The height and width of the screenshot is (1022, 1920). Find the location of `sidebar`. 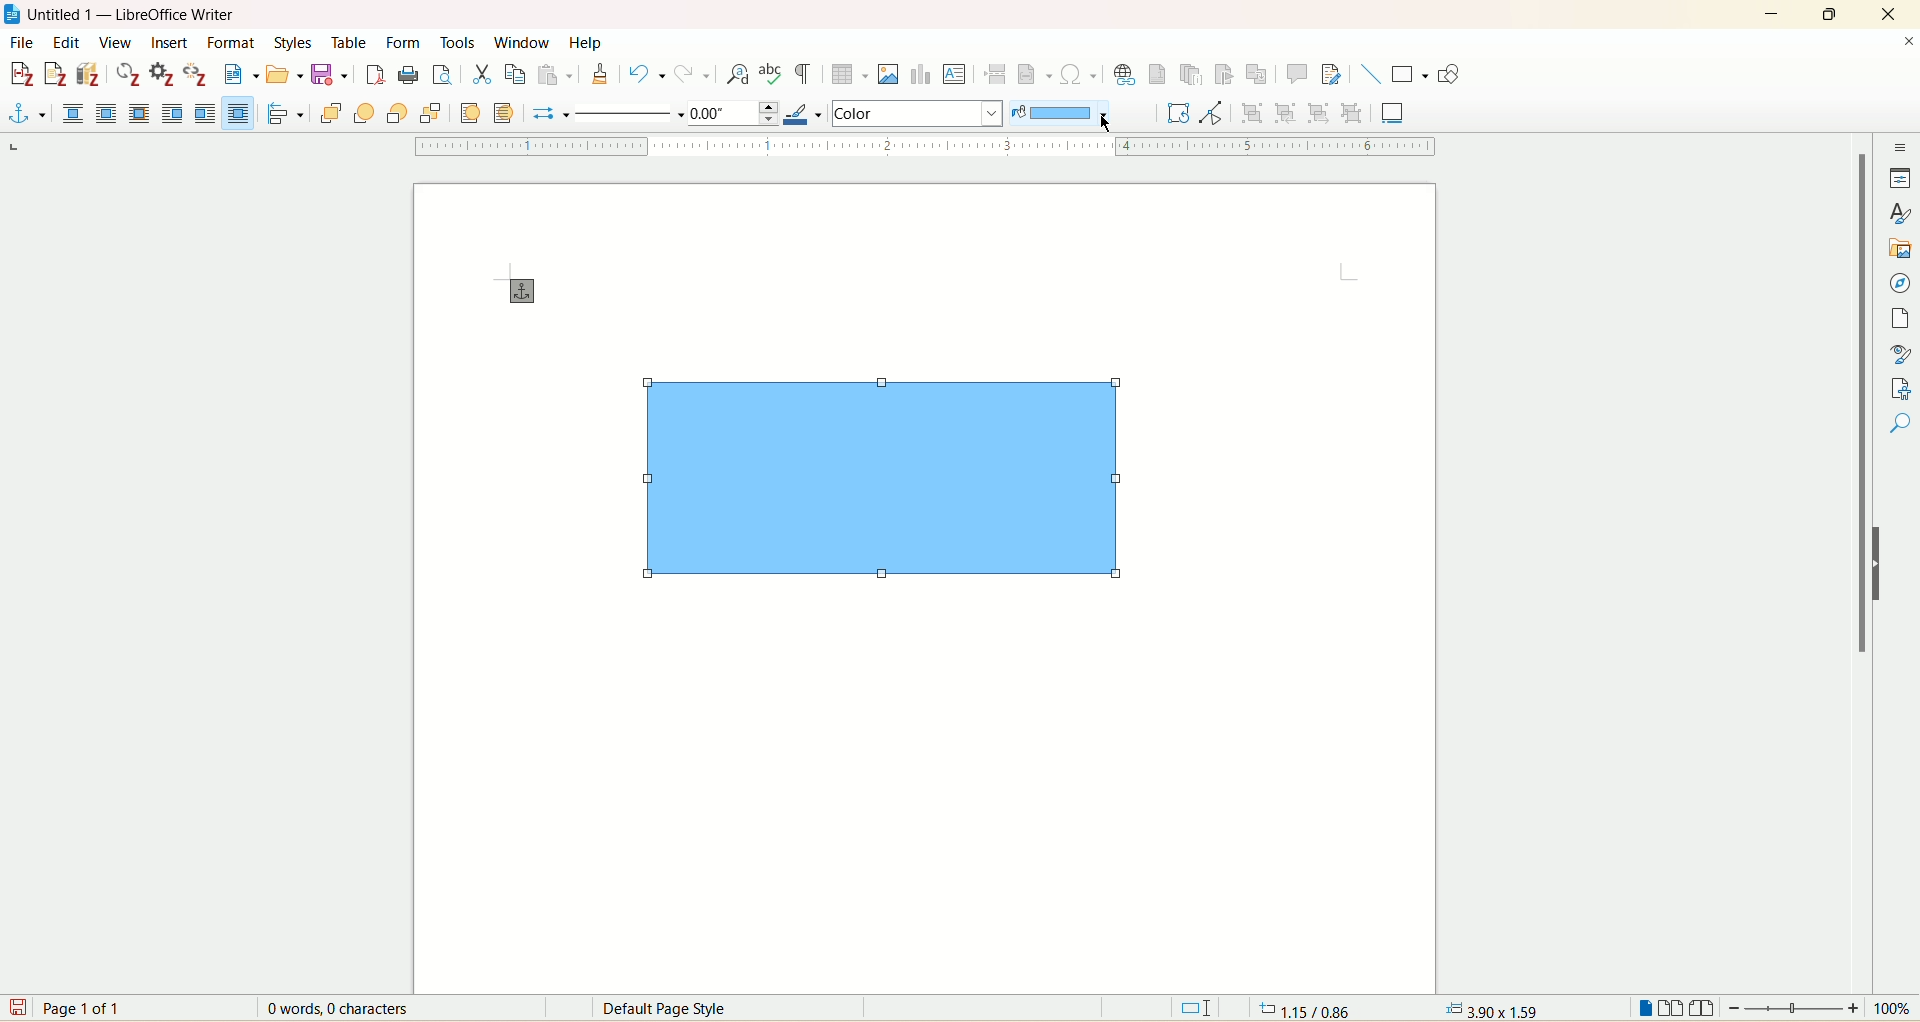

sidebar is located at coordinates (1903, 150).